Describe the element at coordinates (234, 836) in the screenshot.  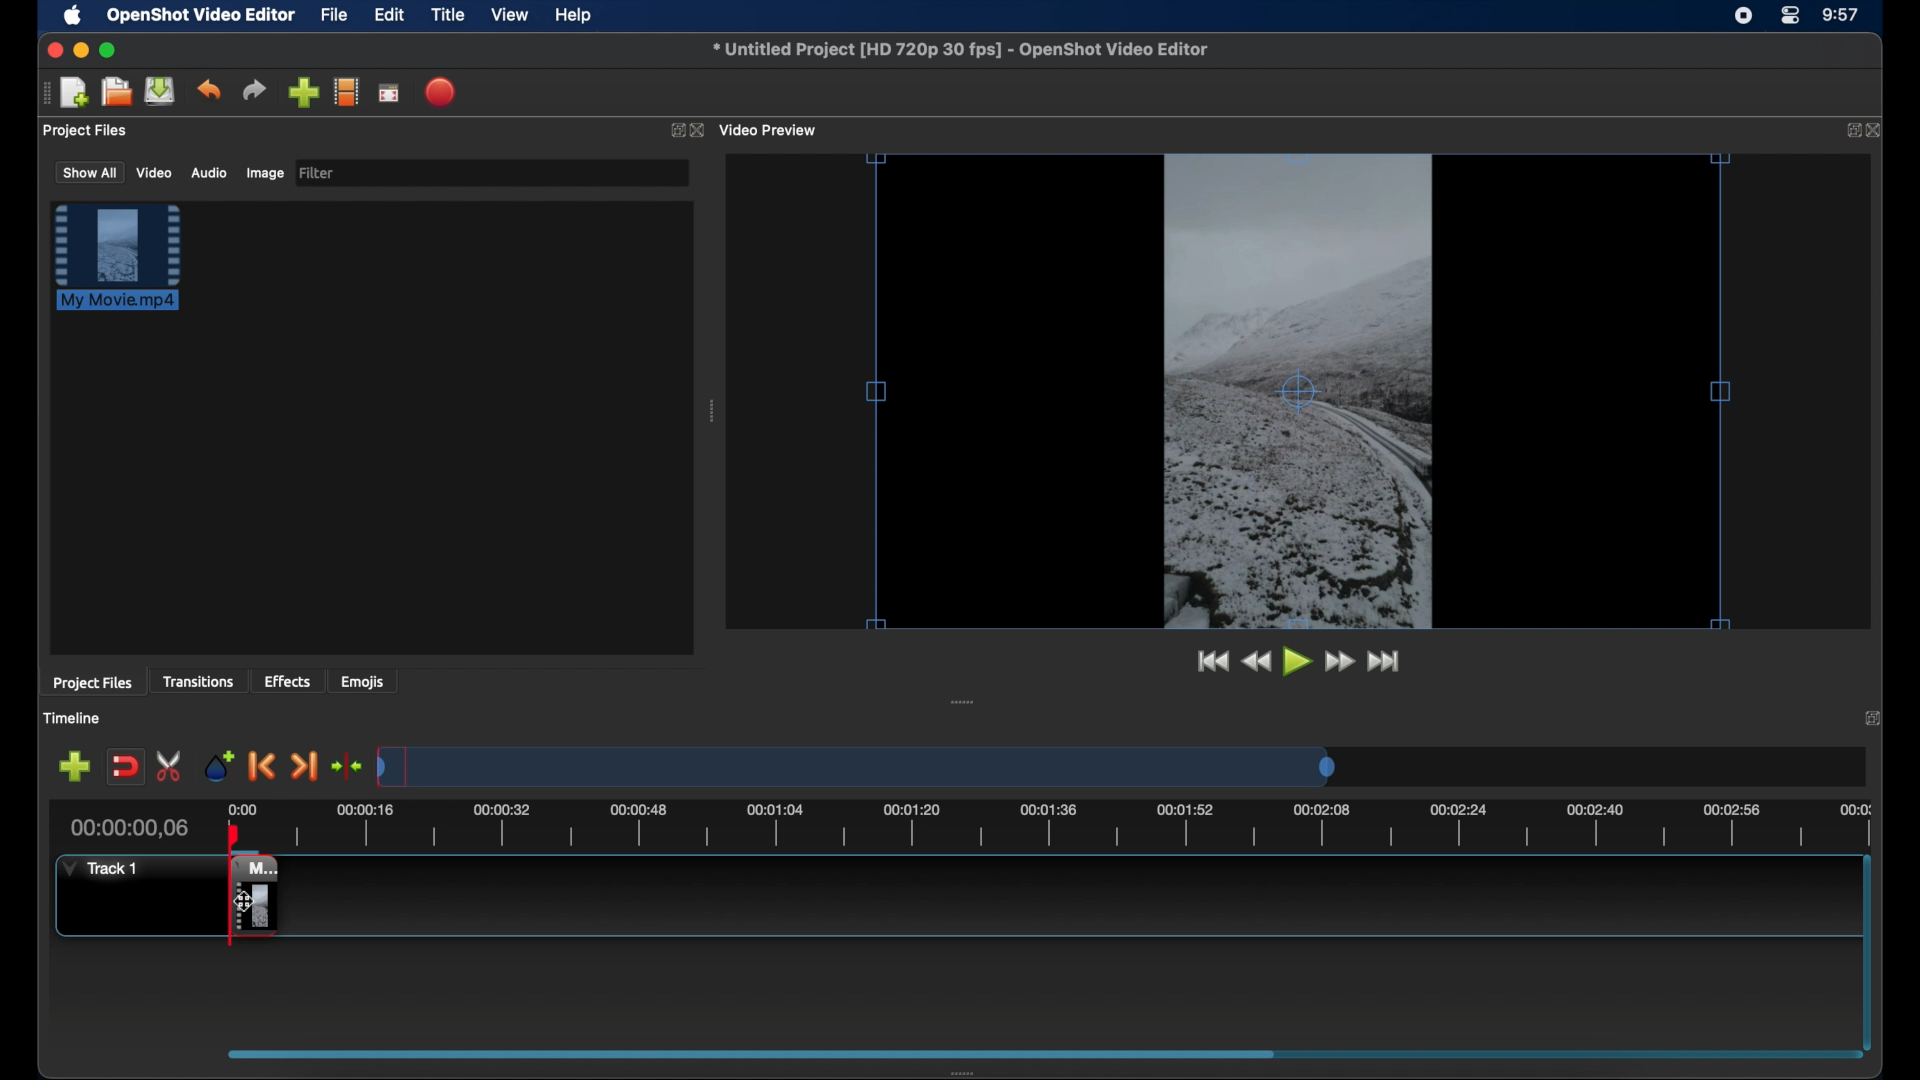
I see `playhead` at that location.